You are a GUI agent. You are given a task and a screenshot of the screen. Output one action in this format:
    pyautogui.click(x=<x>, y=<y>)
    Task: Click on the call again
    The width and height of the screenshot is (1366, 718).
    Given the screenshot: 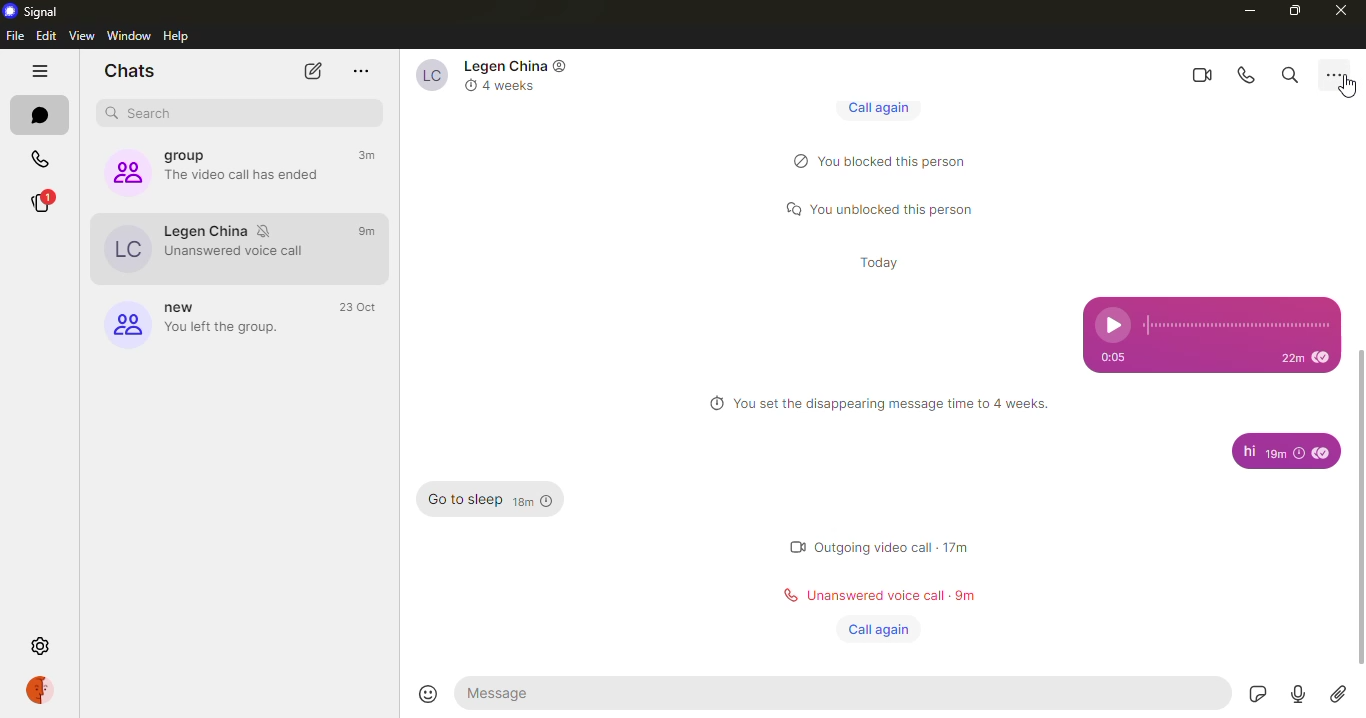 What is the action you would take?
    pyautogui.click(x=873, y=107)
    